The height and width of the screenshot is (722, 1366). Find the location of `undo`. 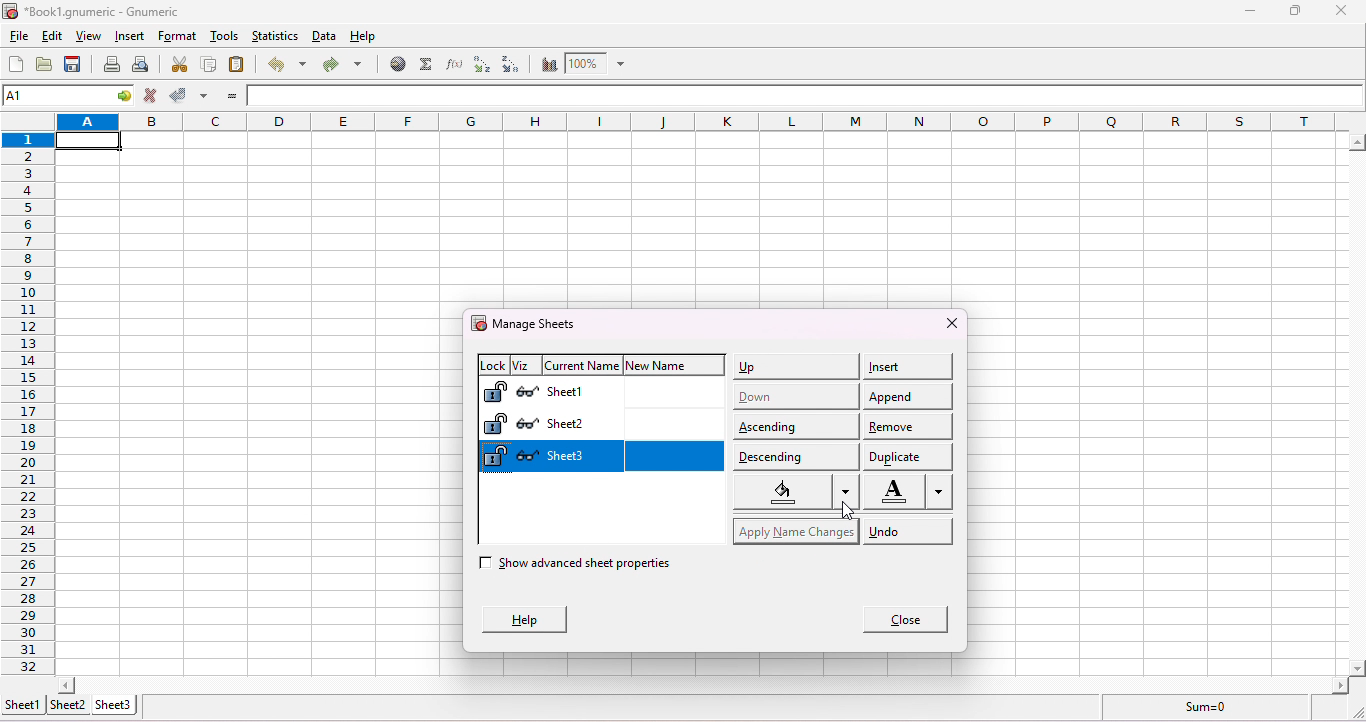

undo is located at coordinates (285, 65).